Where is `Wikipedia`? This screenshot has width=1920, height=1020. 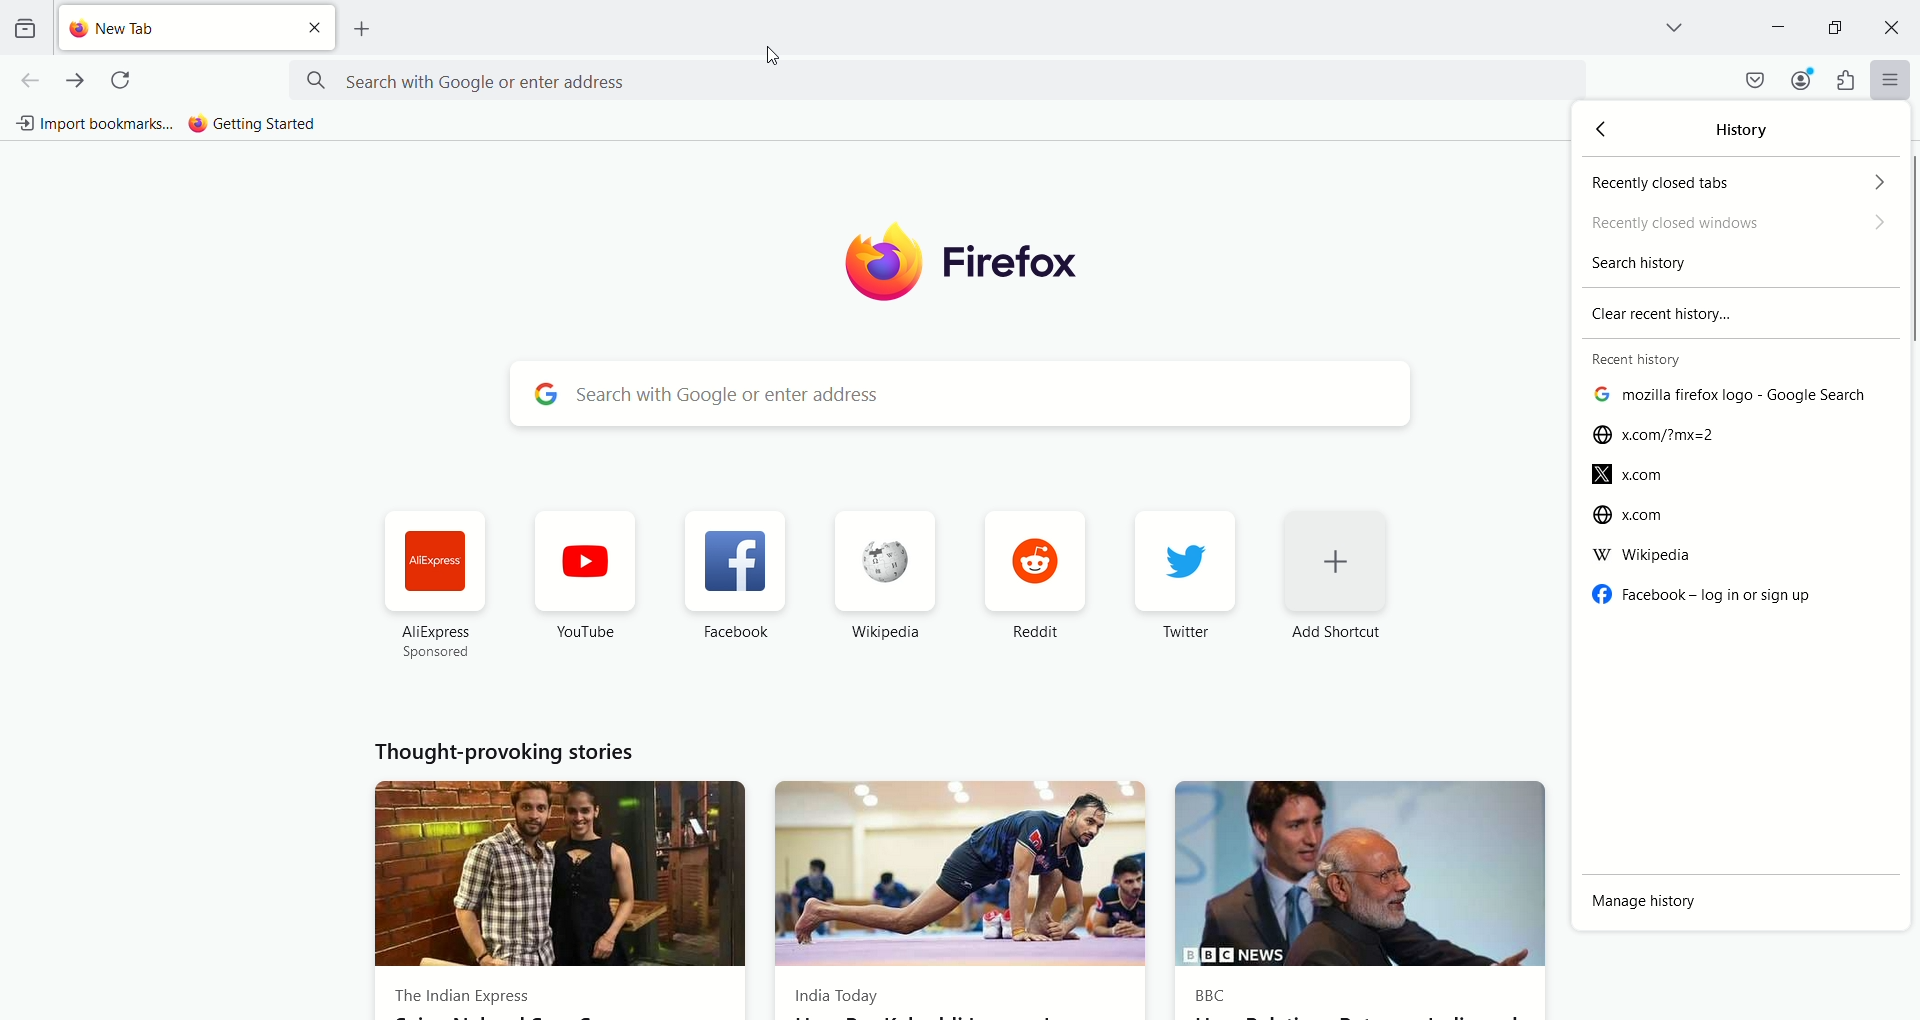 Wikipedia is located at coordinates (1646, 555).